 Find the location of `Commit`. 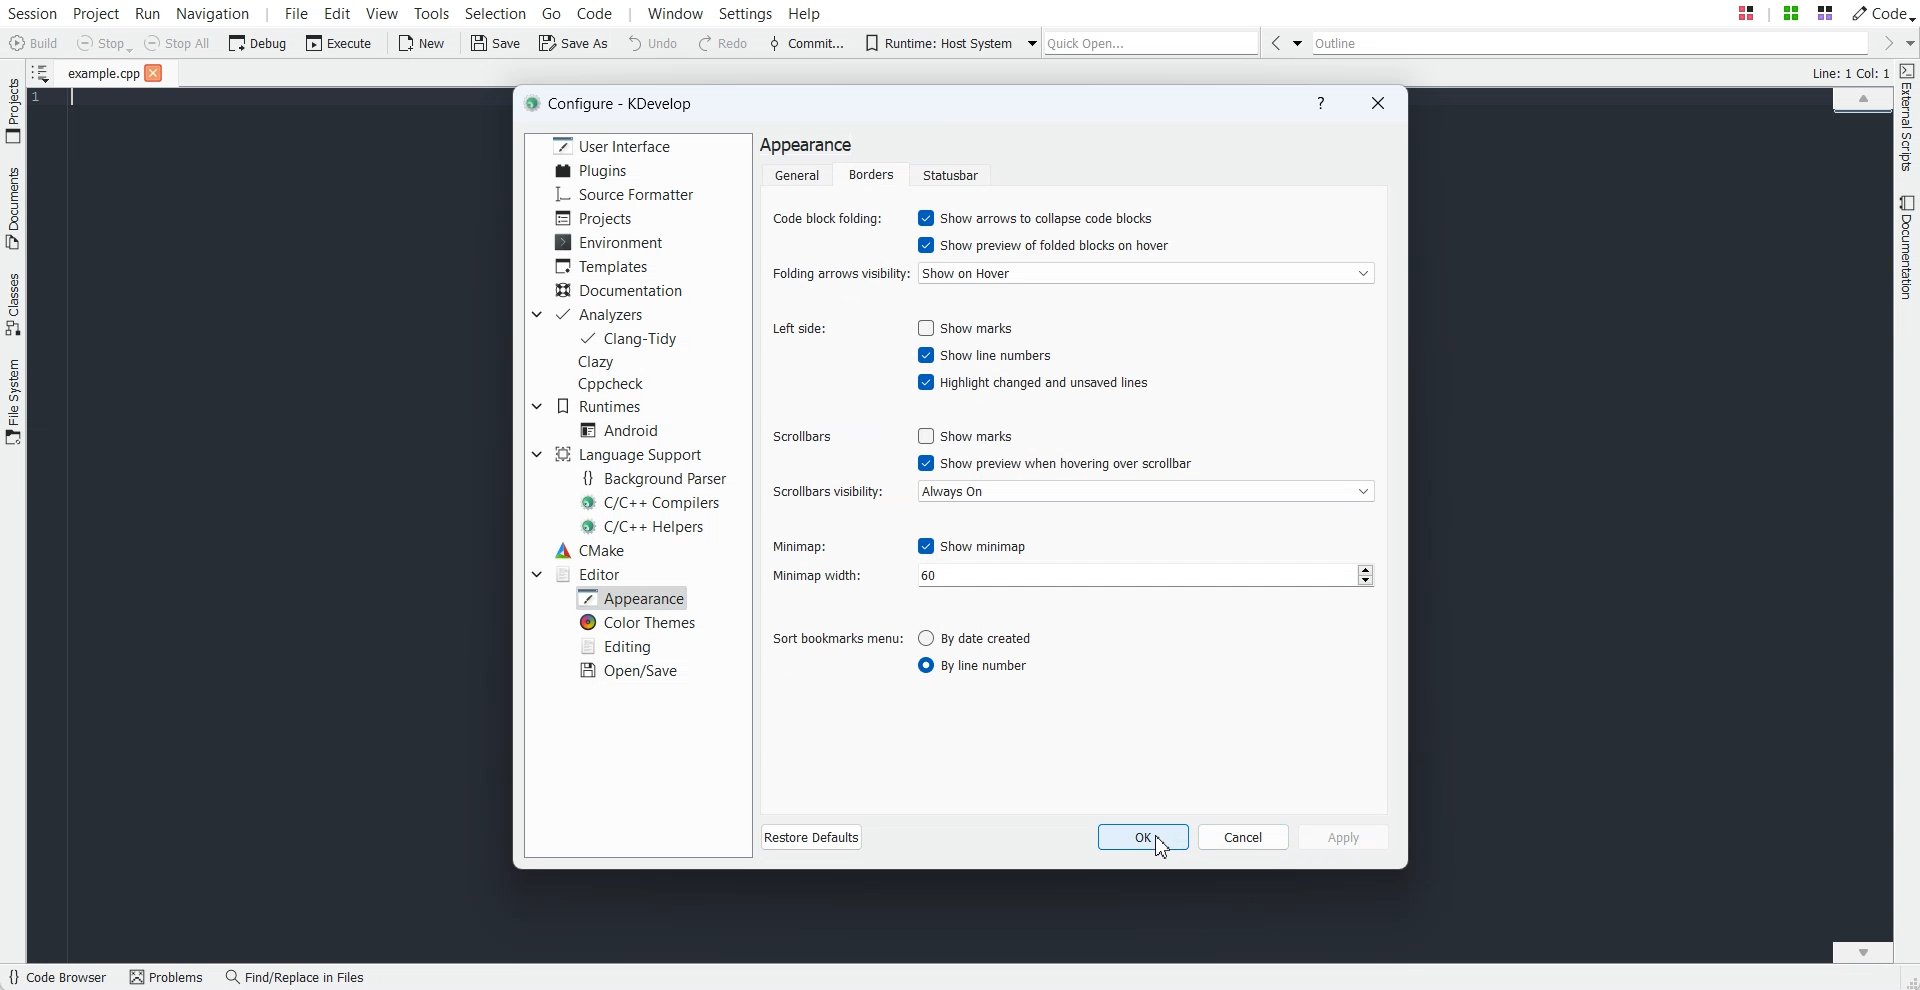

Commit is located at coordinates (807, 43).